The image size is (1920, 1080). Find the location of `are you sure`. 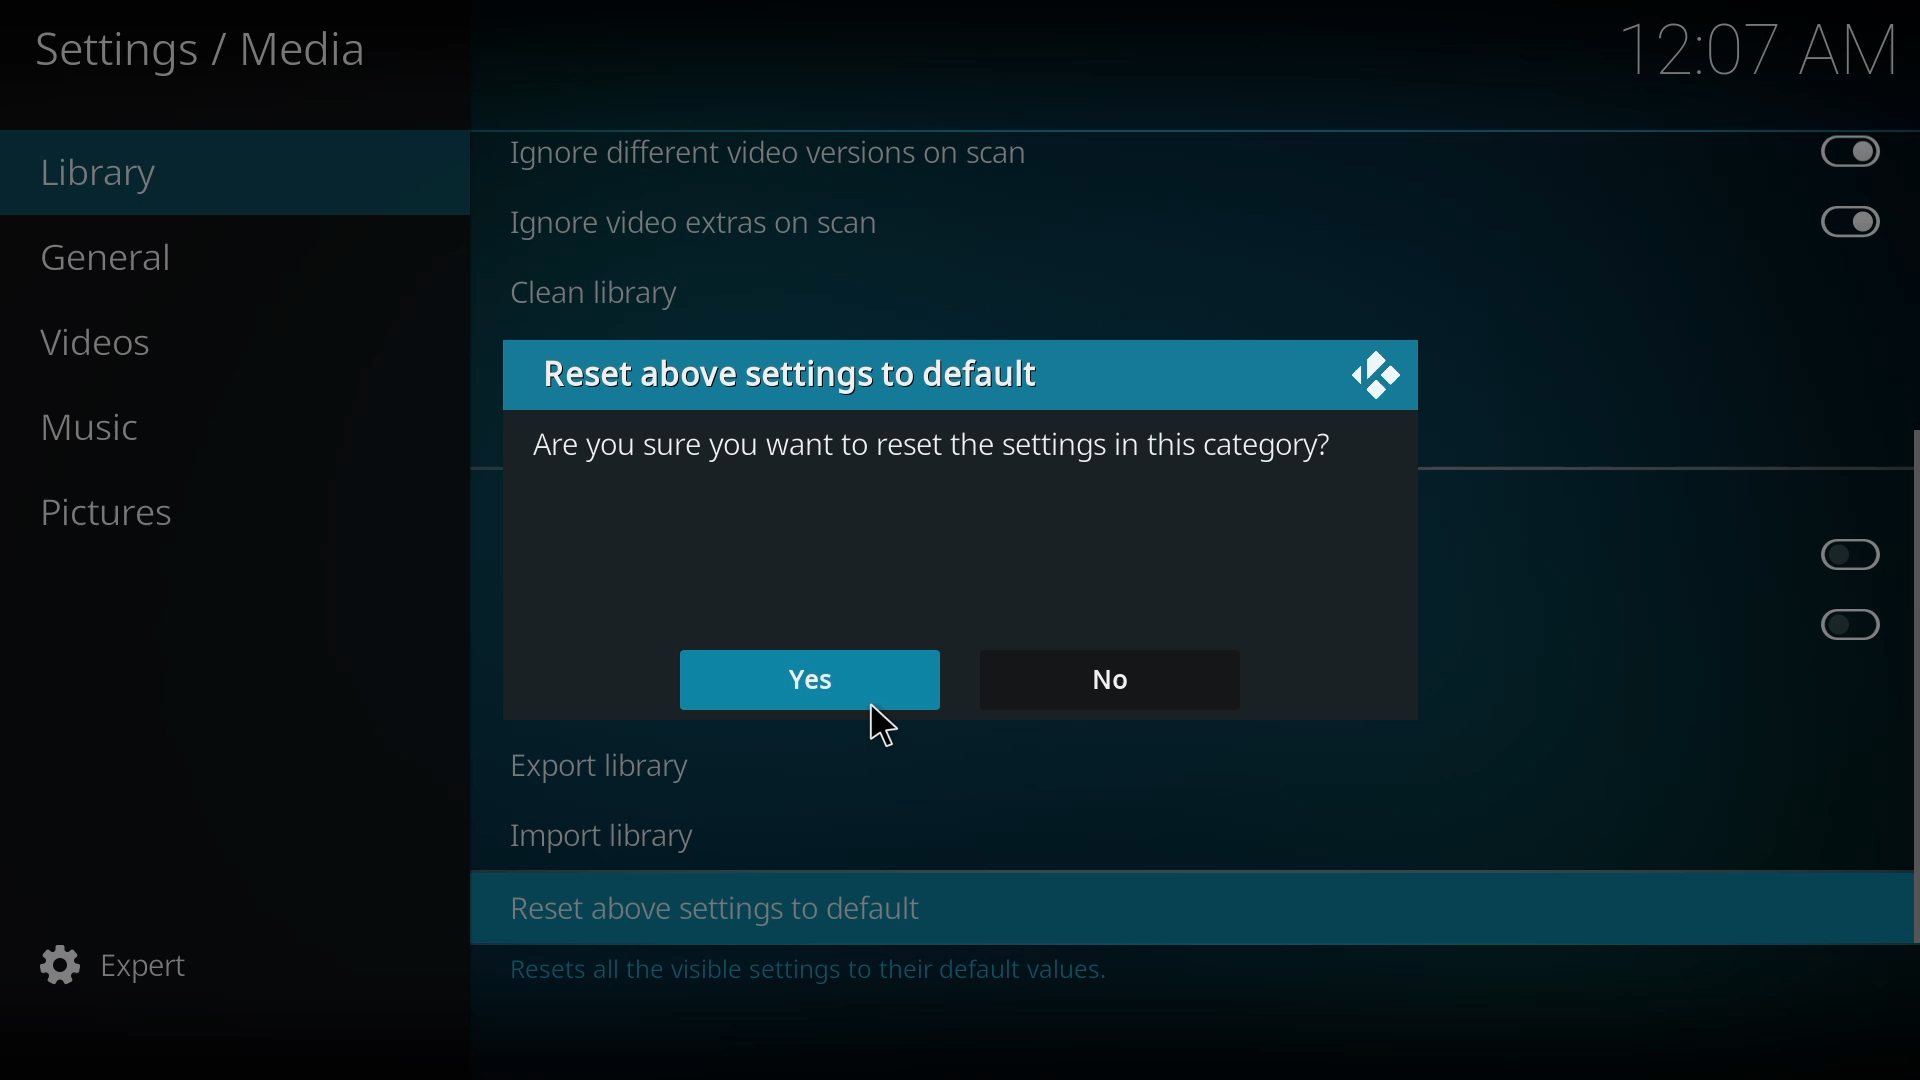

are you sure is located at coordinates (931, 446).